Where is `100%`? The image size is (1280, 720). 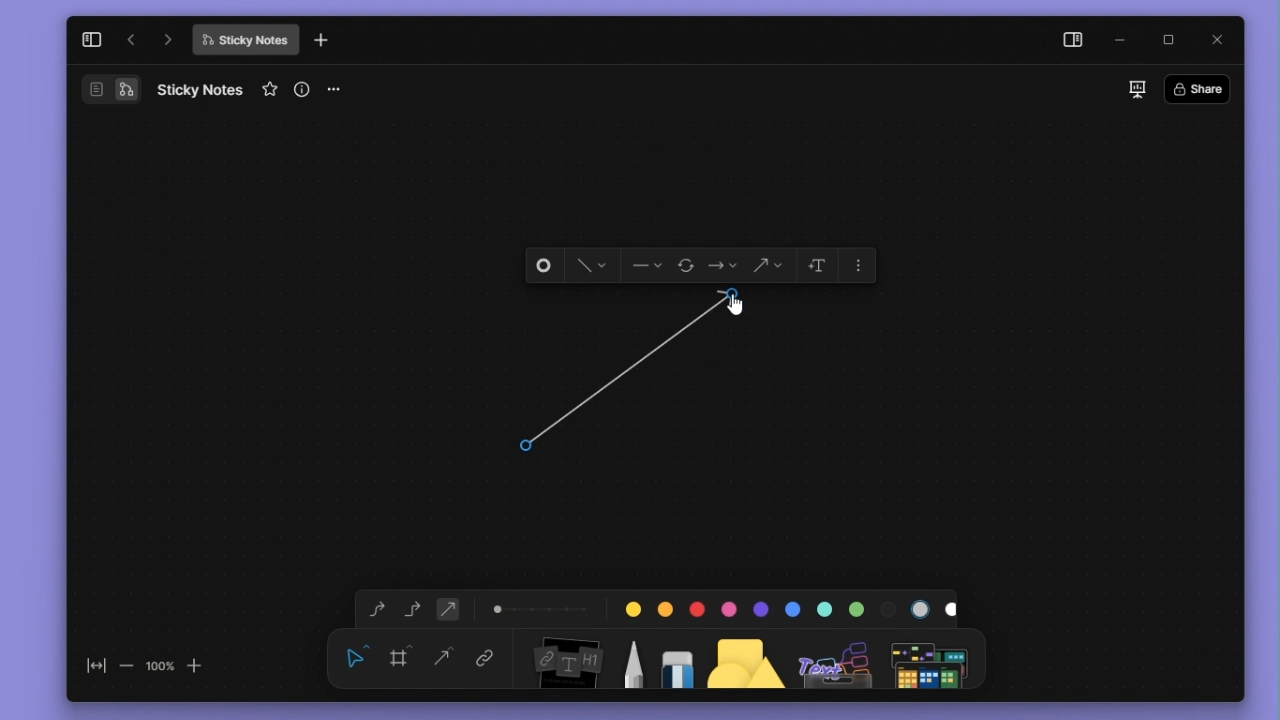 100% is located at coordinates (159, 665).